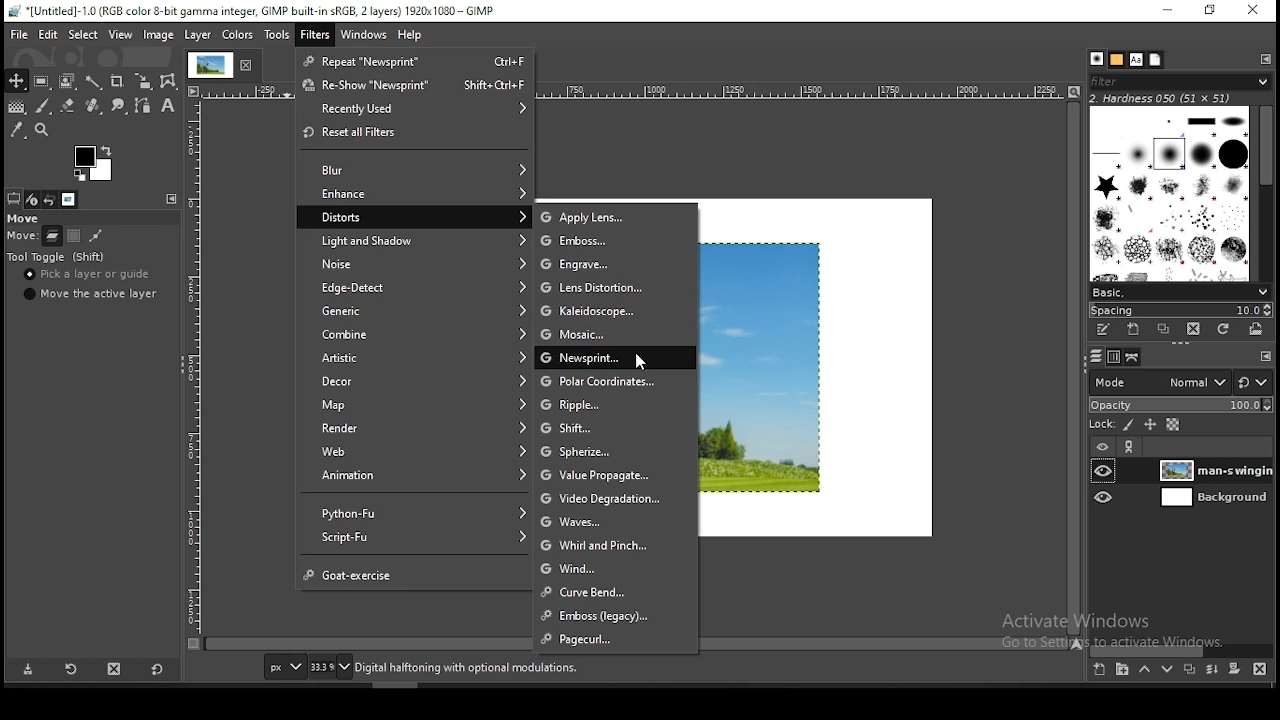  Describe the element at coordinates (414, 192) in the screenshot. I see `enhance` at that location.